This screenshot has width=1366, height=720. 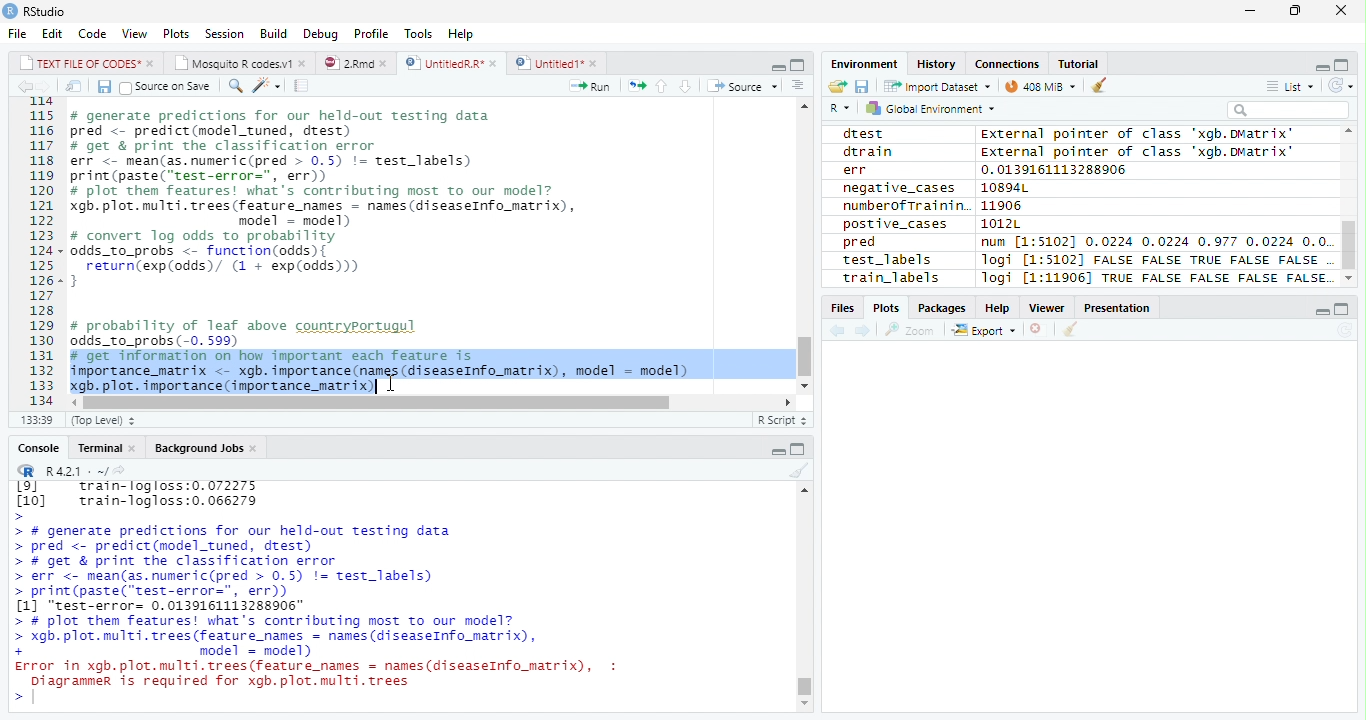 What do you see at coordinates (1057, 169) in the screenshot?
I see `0.0139161113288906` at bounding box center [1057, 169].